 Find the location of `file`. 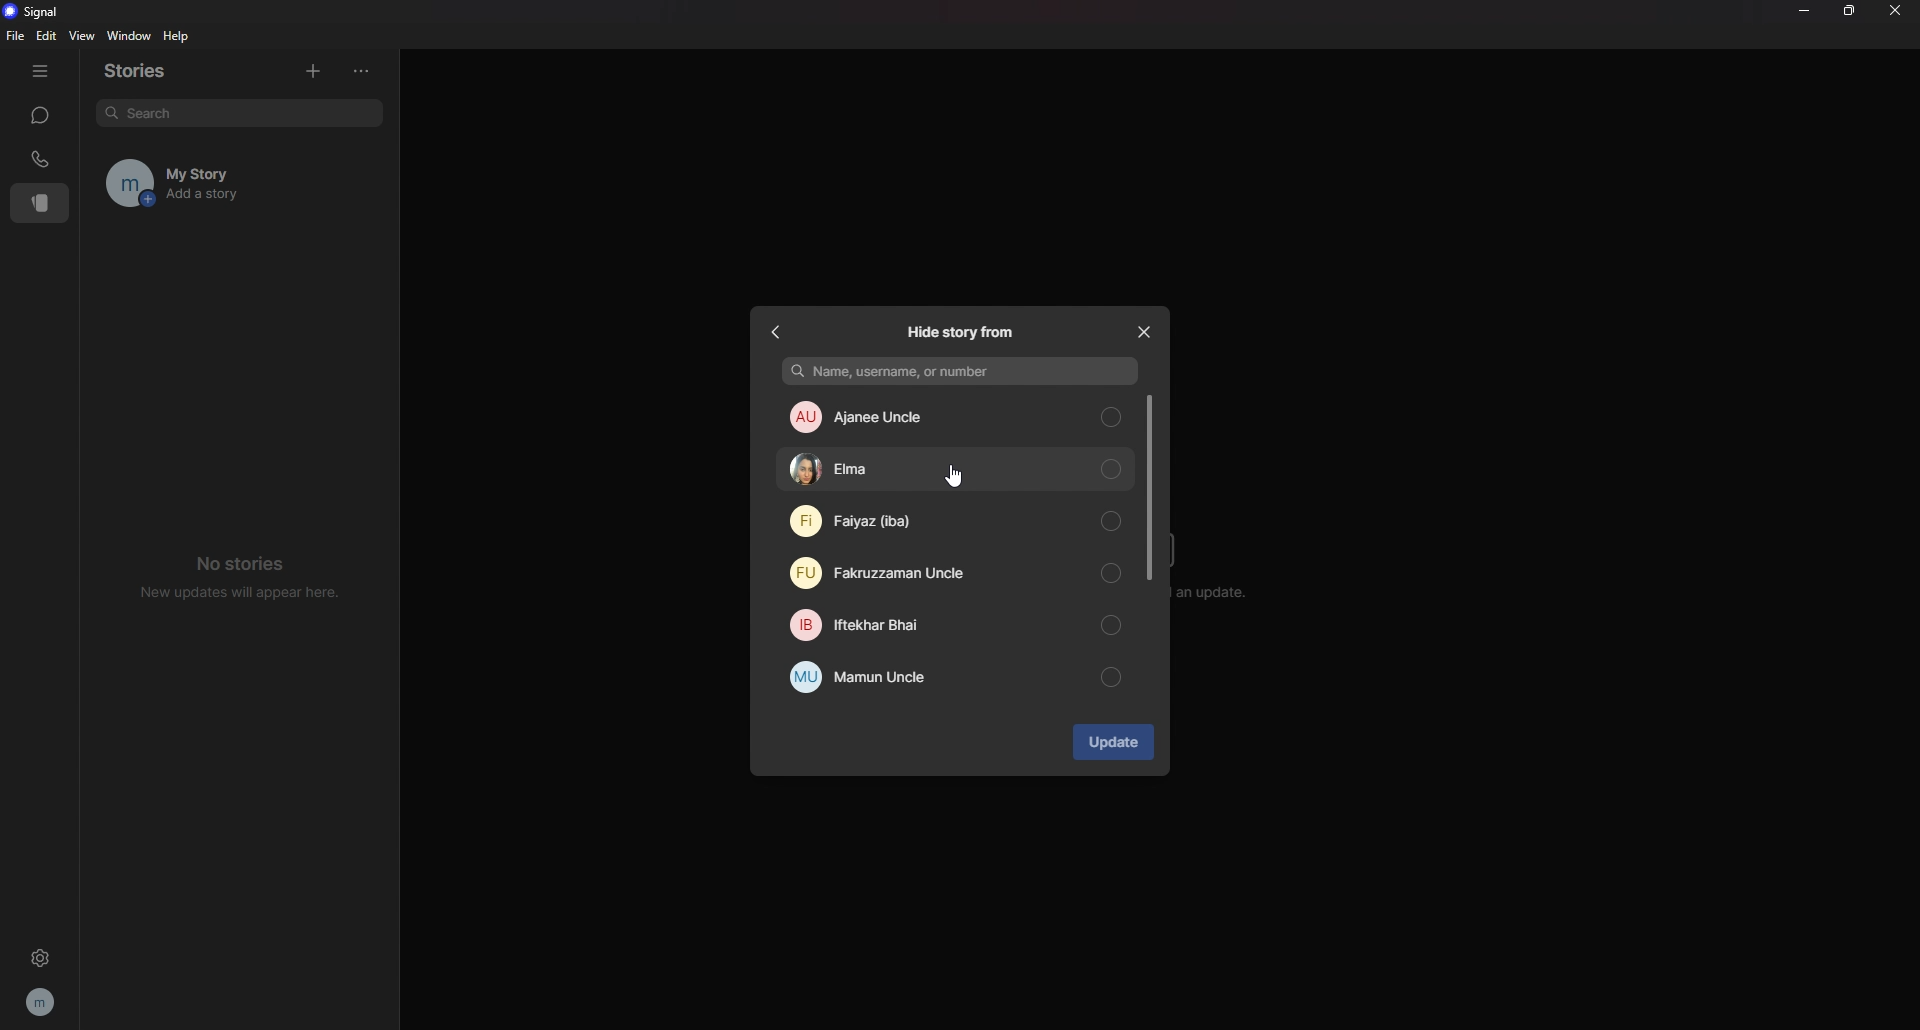

file is located at coordinates (18, 35).